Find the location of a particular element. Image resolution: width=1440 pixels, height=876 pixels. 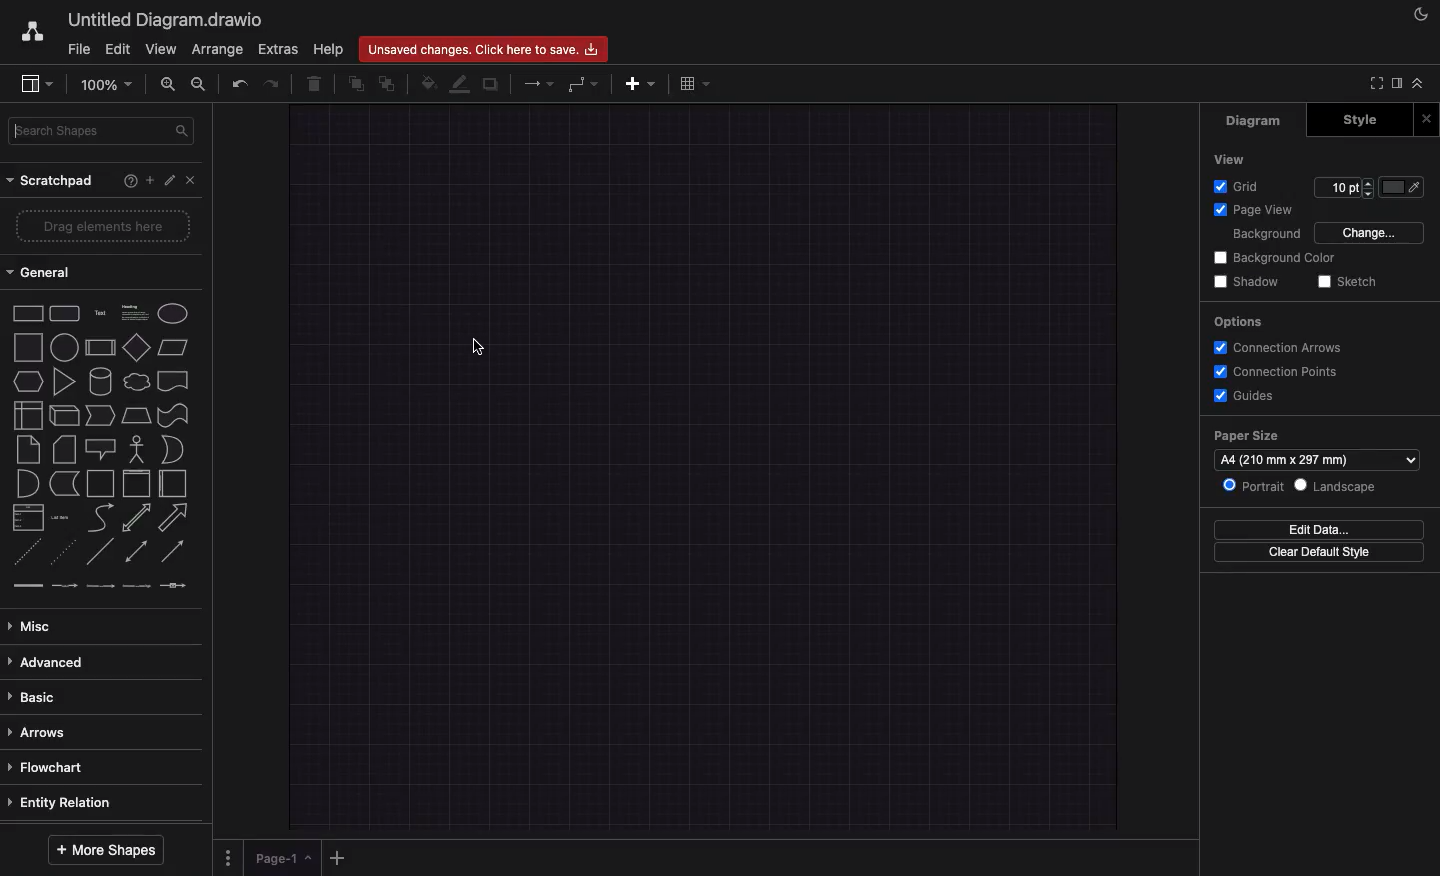

Edit is located at coordinates (166, 179).